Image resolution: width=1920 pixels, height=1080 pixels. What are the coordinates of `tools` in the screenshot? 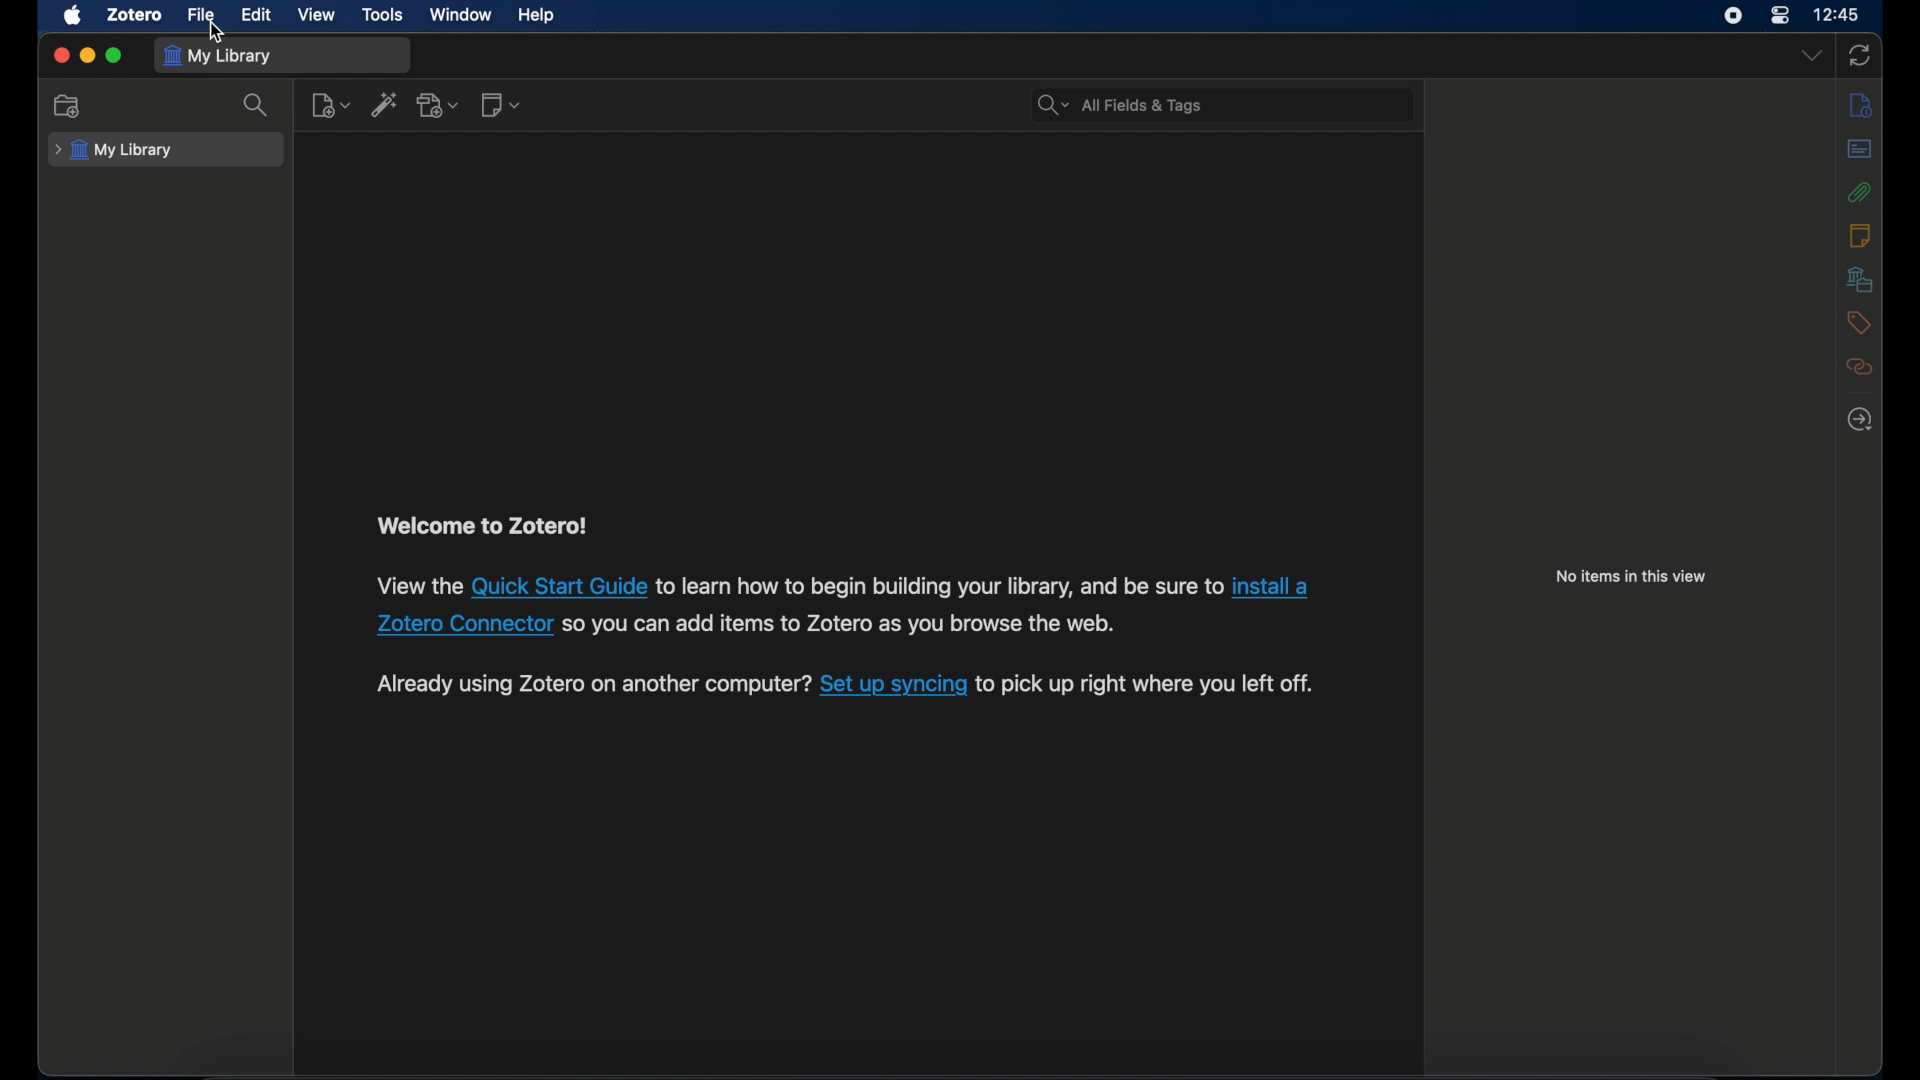 It's located at (383, 14).